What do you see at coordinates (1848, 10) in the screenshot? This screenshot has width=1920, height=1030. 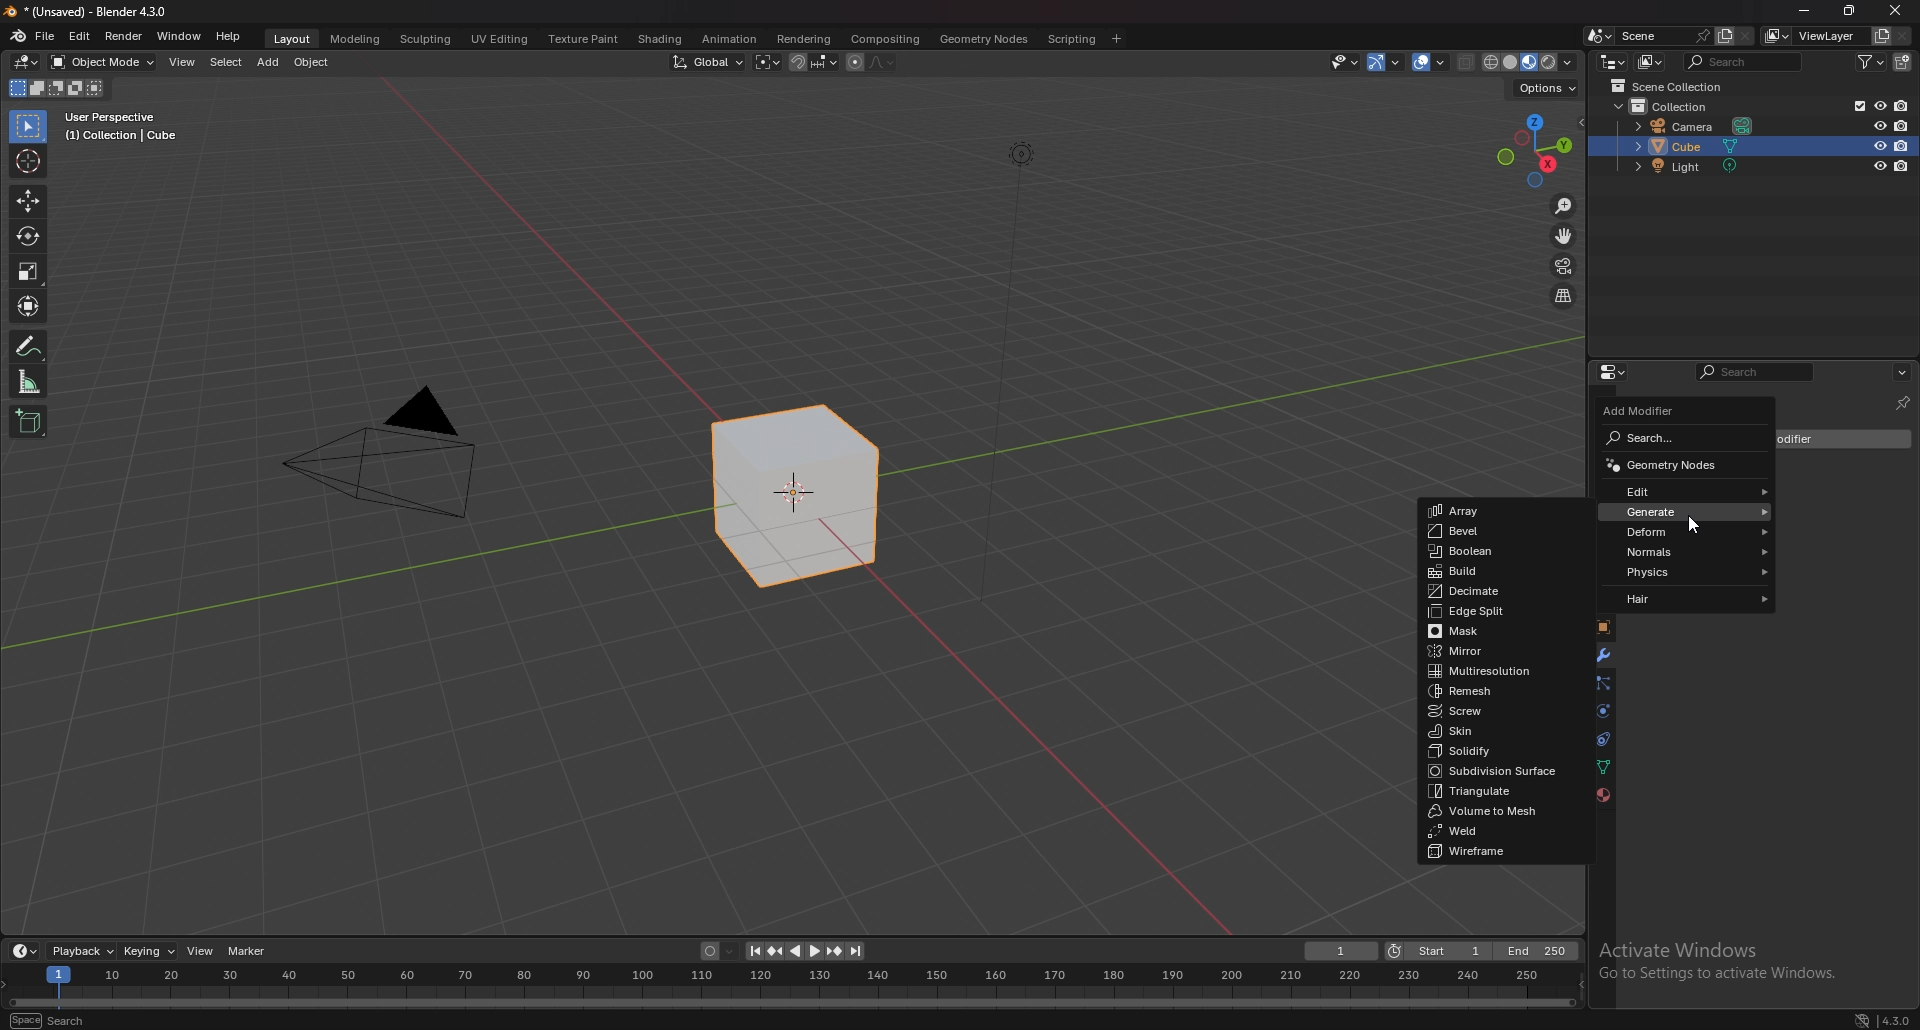 I see `resize` at bounding box center [1848, 10].